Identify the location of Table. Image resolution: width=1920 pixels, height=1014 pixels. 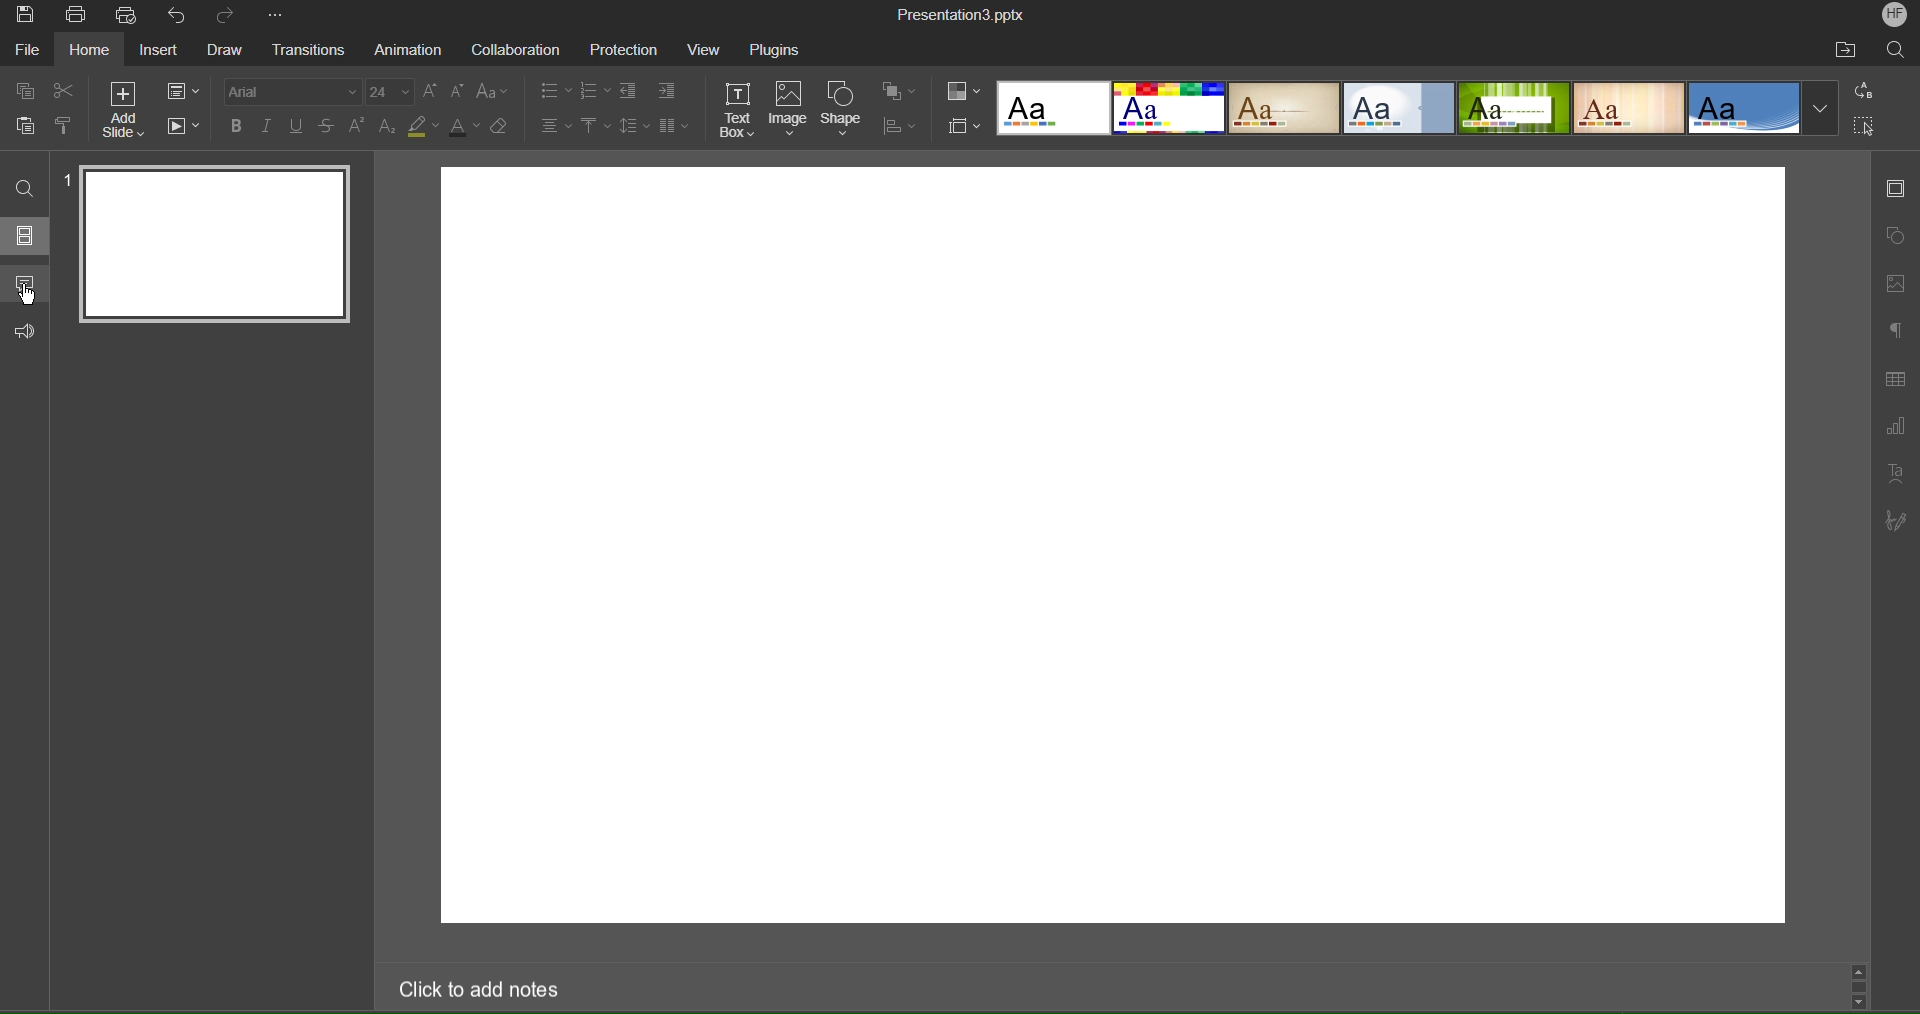
(1898, 381).